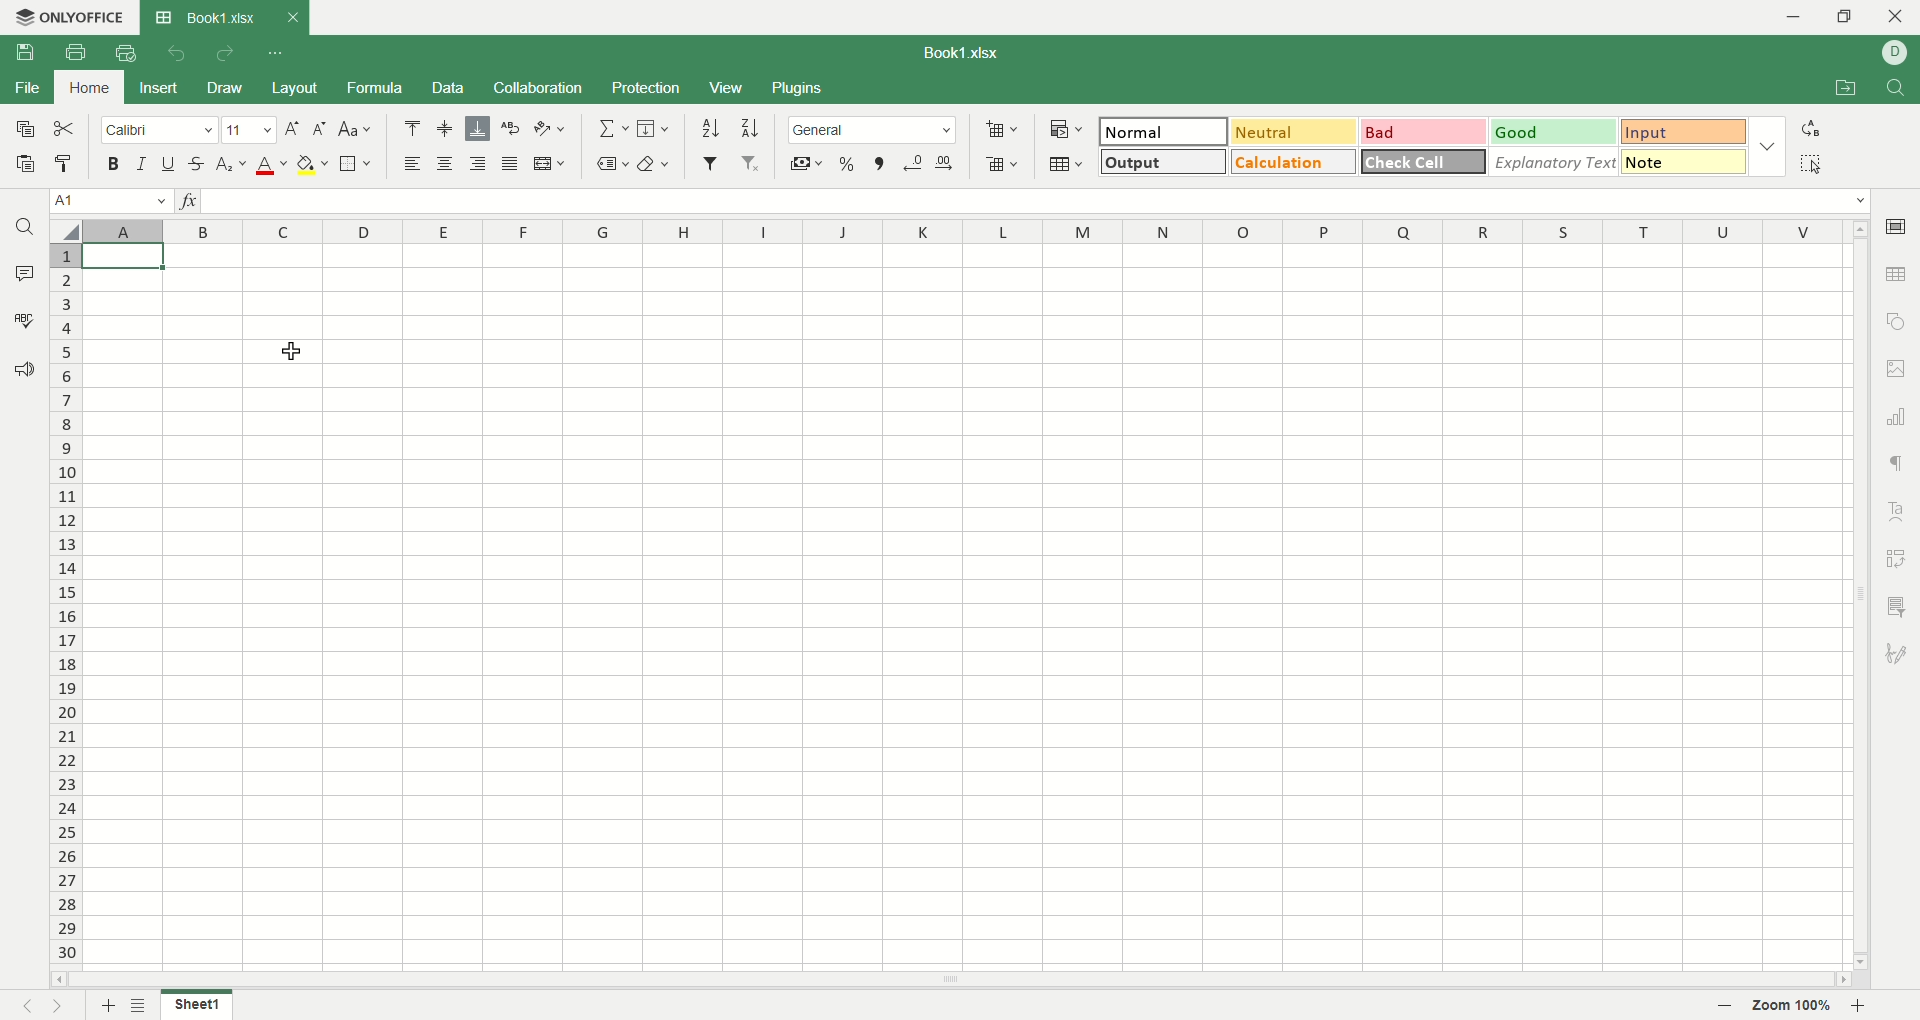 This screenshot has height=1020, width=1920. Describe the element at coordinates (710, 128) in the screenshot. I see `sort ascending` at that location.